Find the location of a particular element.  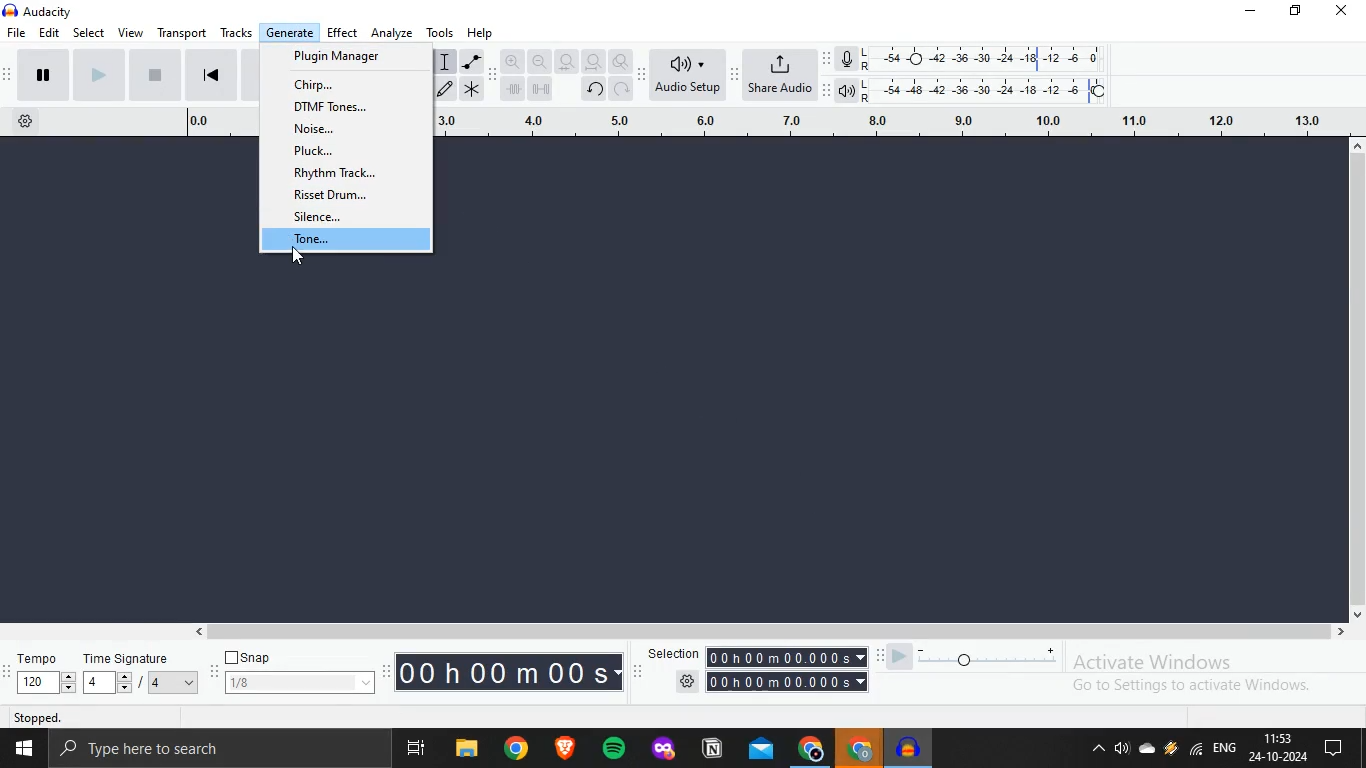

Sound is located at coordinates (1122, 750).